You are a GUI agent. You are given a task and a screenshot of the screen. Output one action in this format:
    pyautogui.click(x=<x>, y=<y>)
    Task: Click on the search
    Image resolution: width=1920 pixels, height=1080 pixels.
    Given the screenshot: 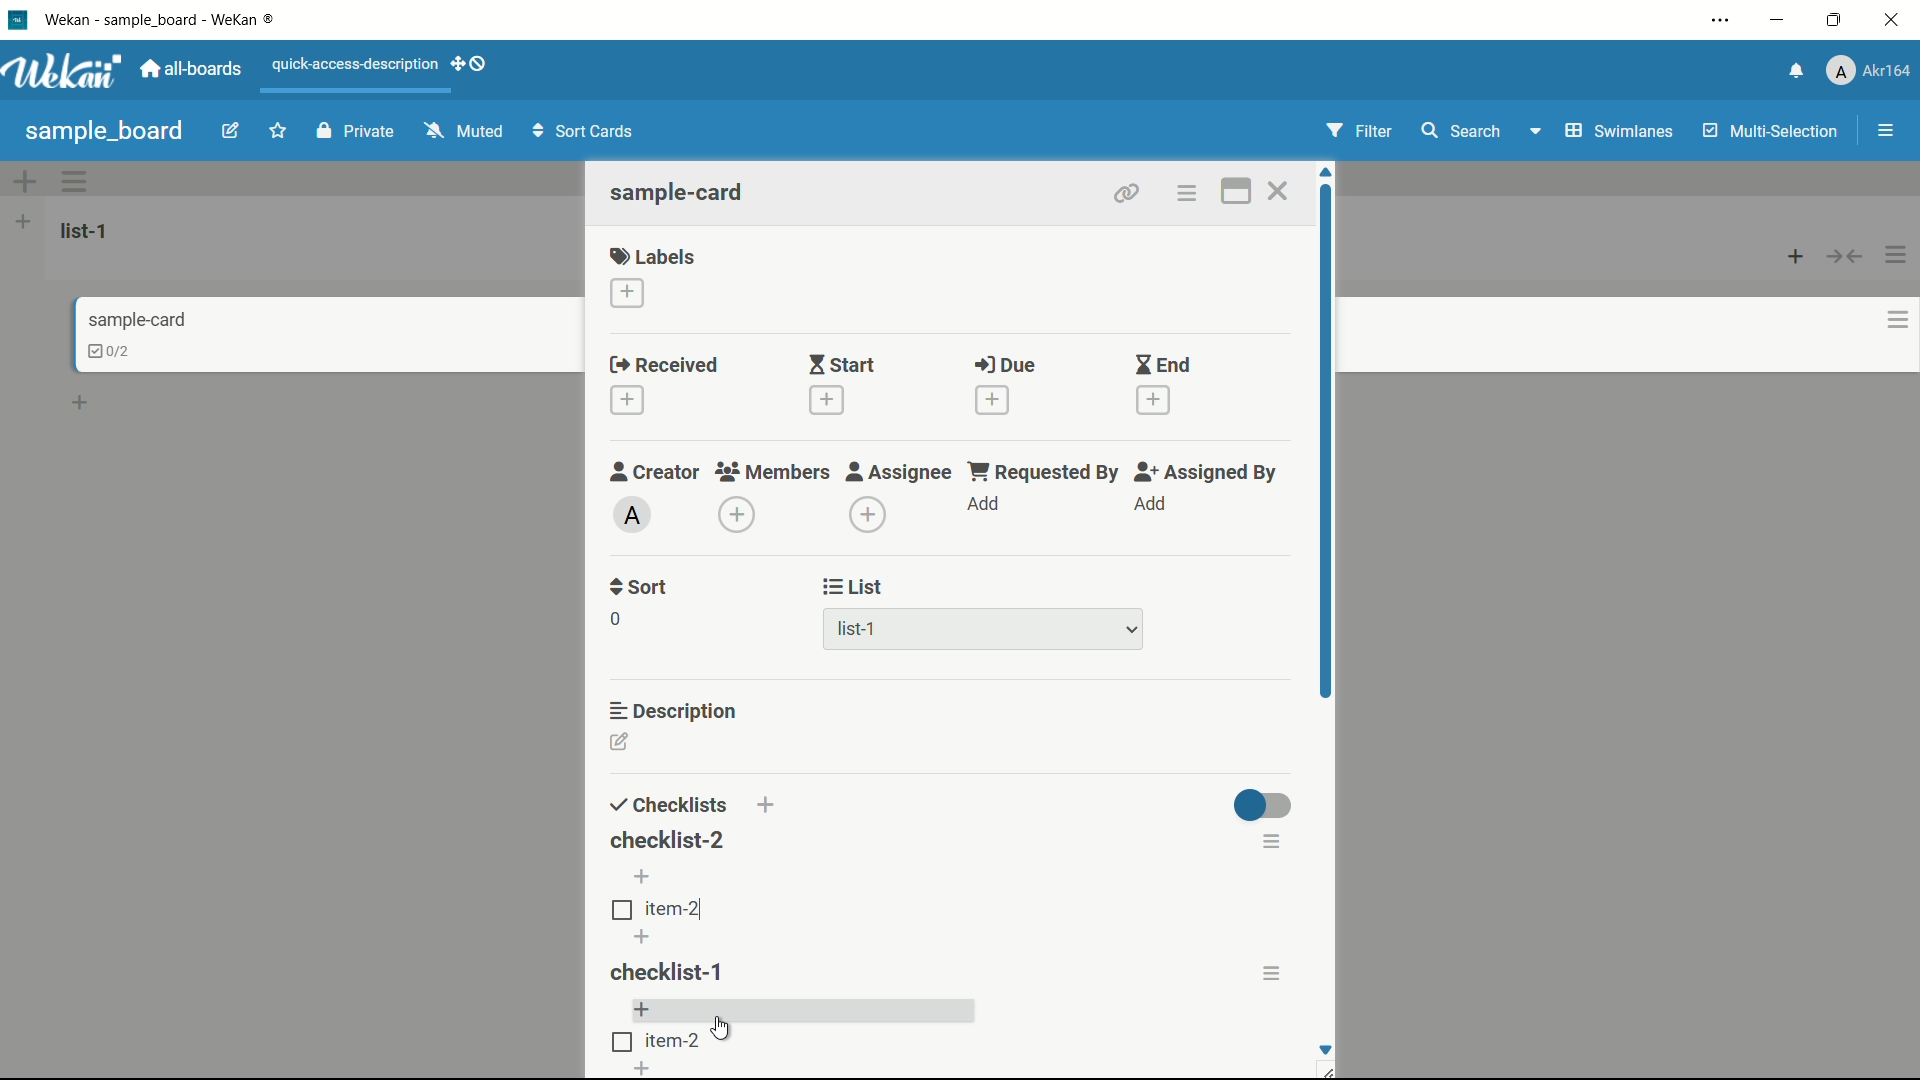 What is the action you would take?
    pyautogui.click(x=1459, y=131)
    